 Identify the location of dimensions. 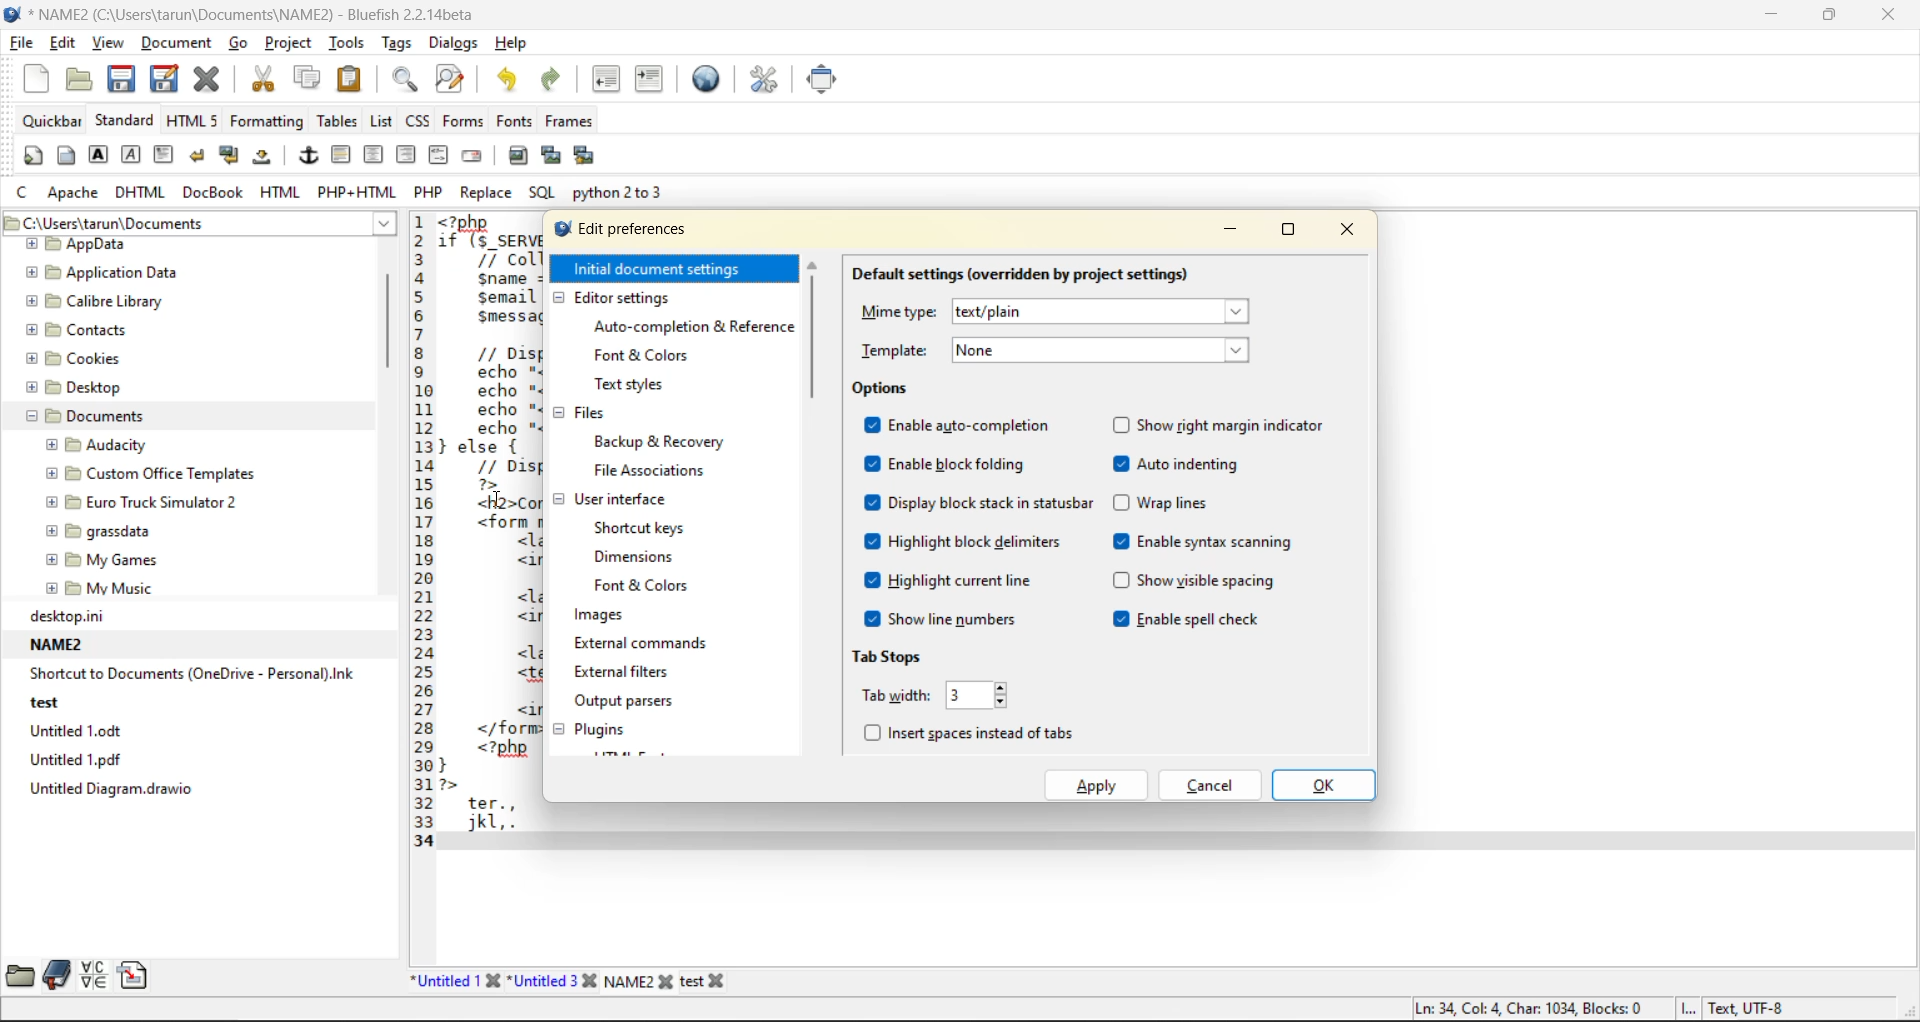
(645, 558).